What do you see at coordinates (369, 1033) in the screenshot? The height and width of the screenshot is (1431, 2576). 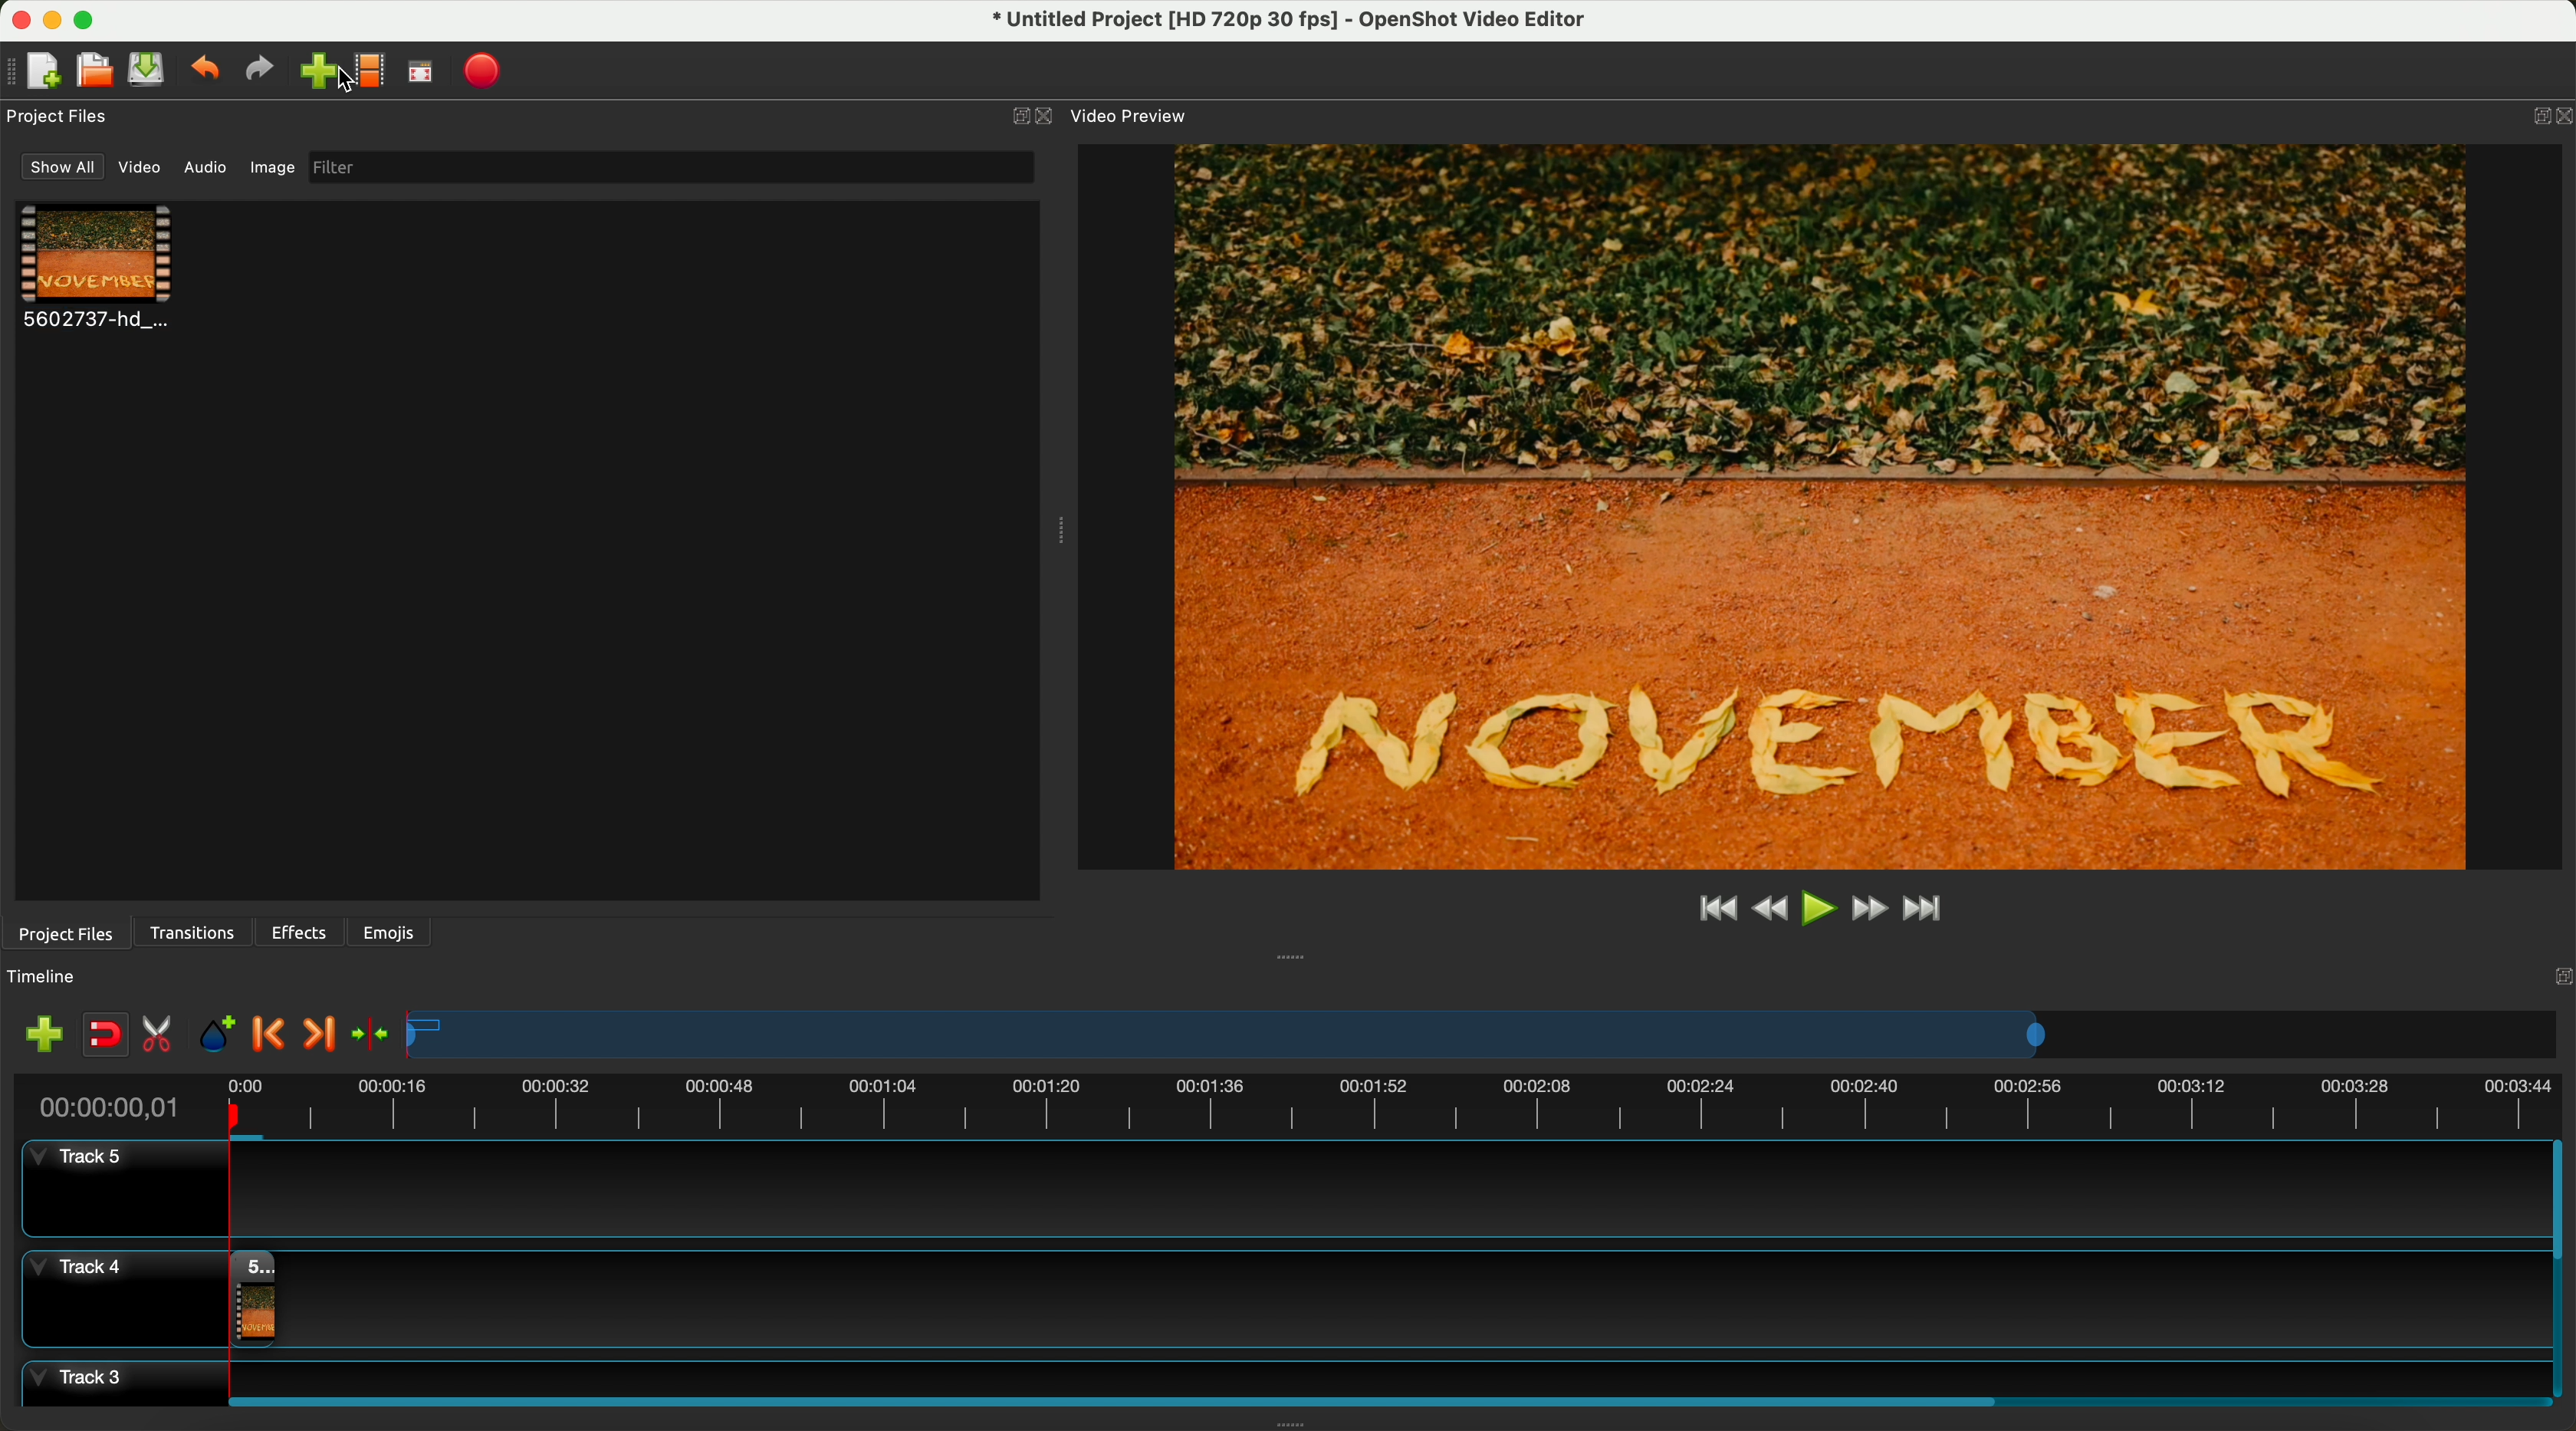 I see `center the timeline on the playhead` at bounding box center [369, 1033].